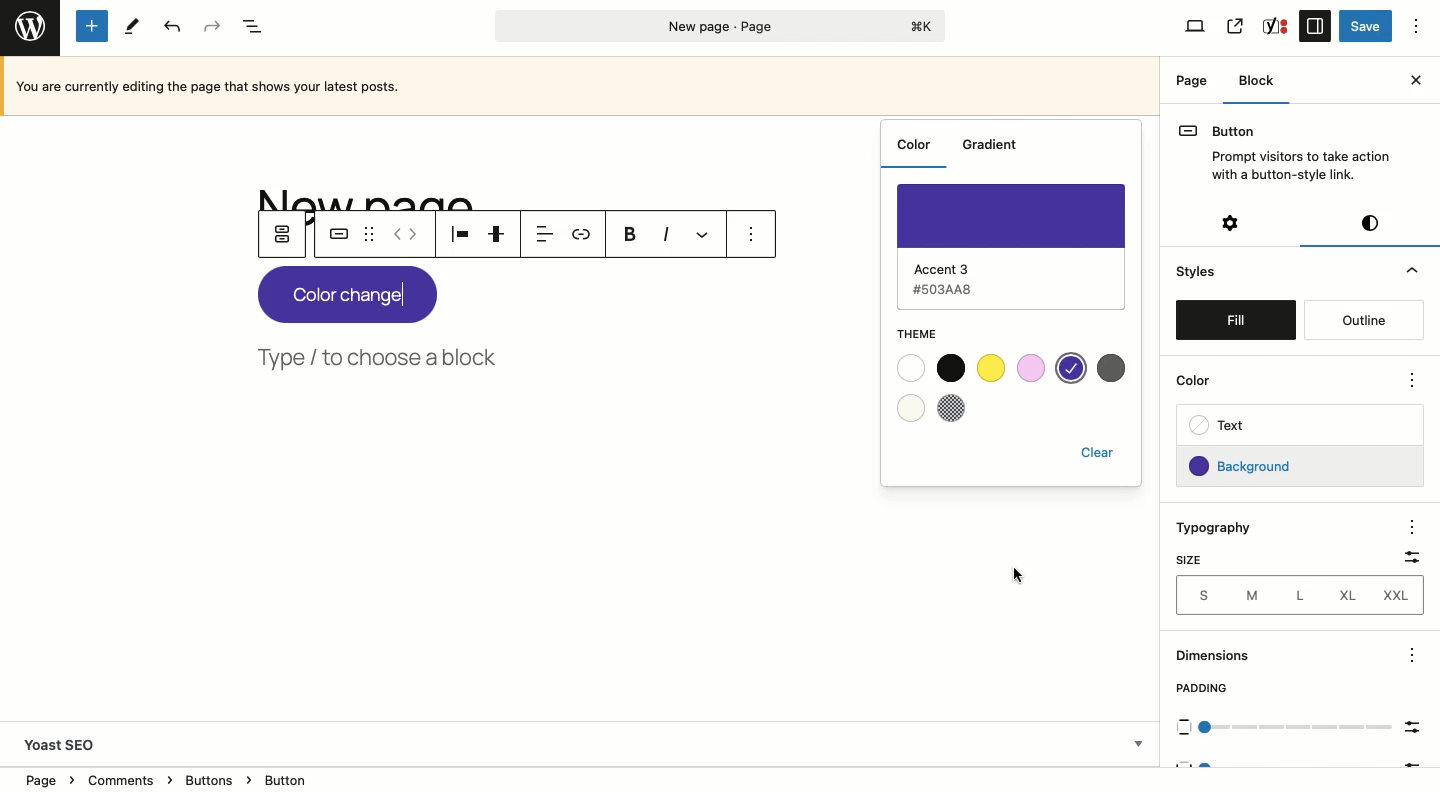 This screenshot has width=1440, height=792. I want to click on View page, so click(1235, 27).